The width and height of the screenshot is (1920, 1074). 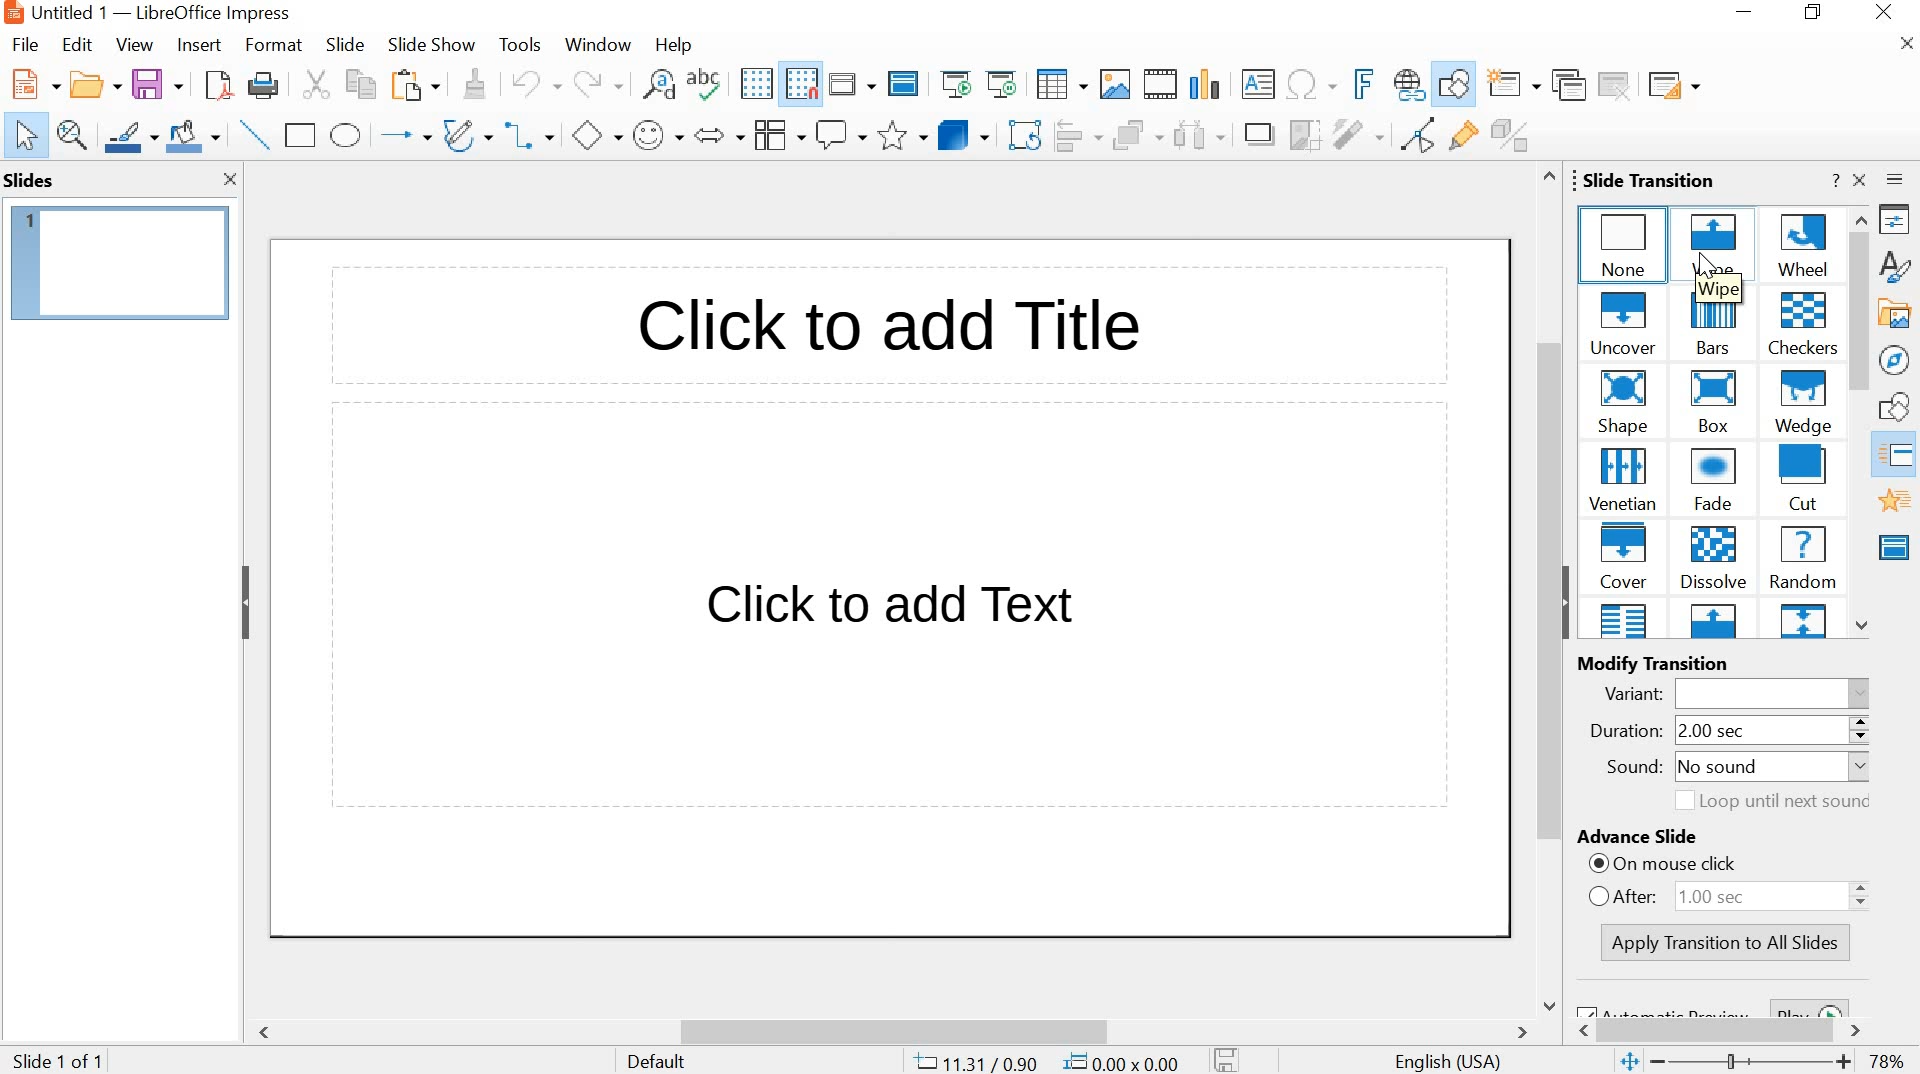 I want to click on Insert special characters, so click(x=1313, y=84).